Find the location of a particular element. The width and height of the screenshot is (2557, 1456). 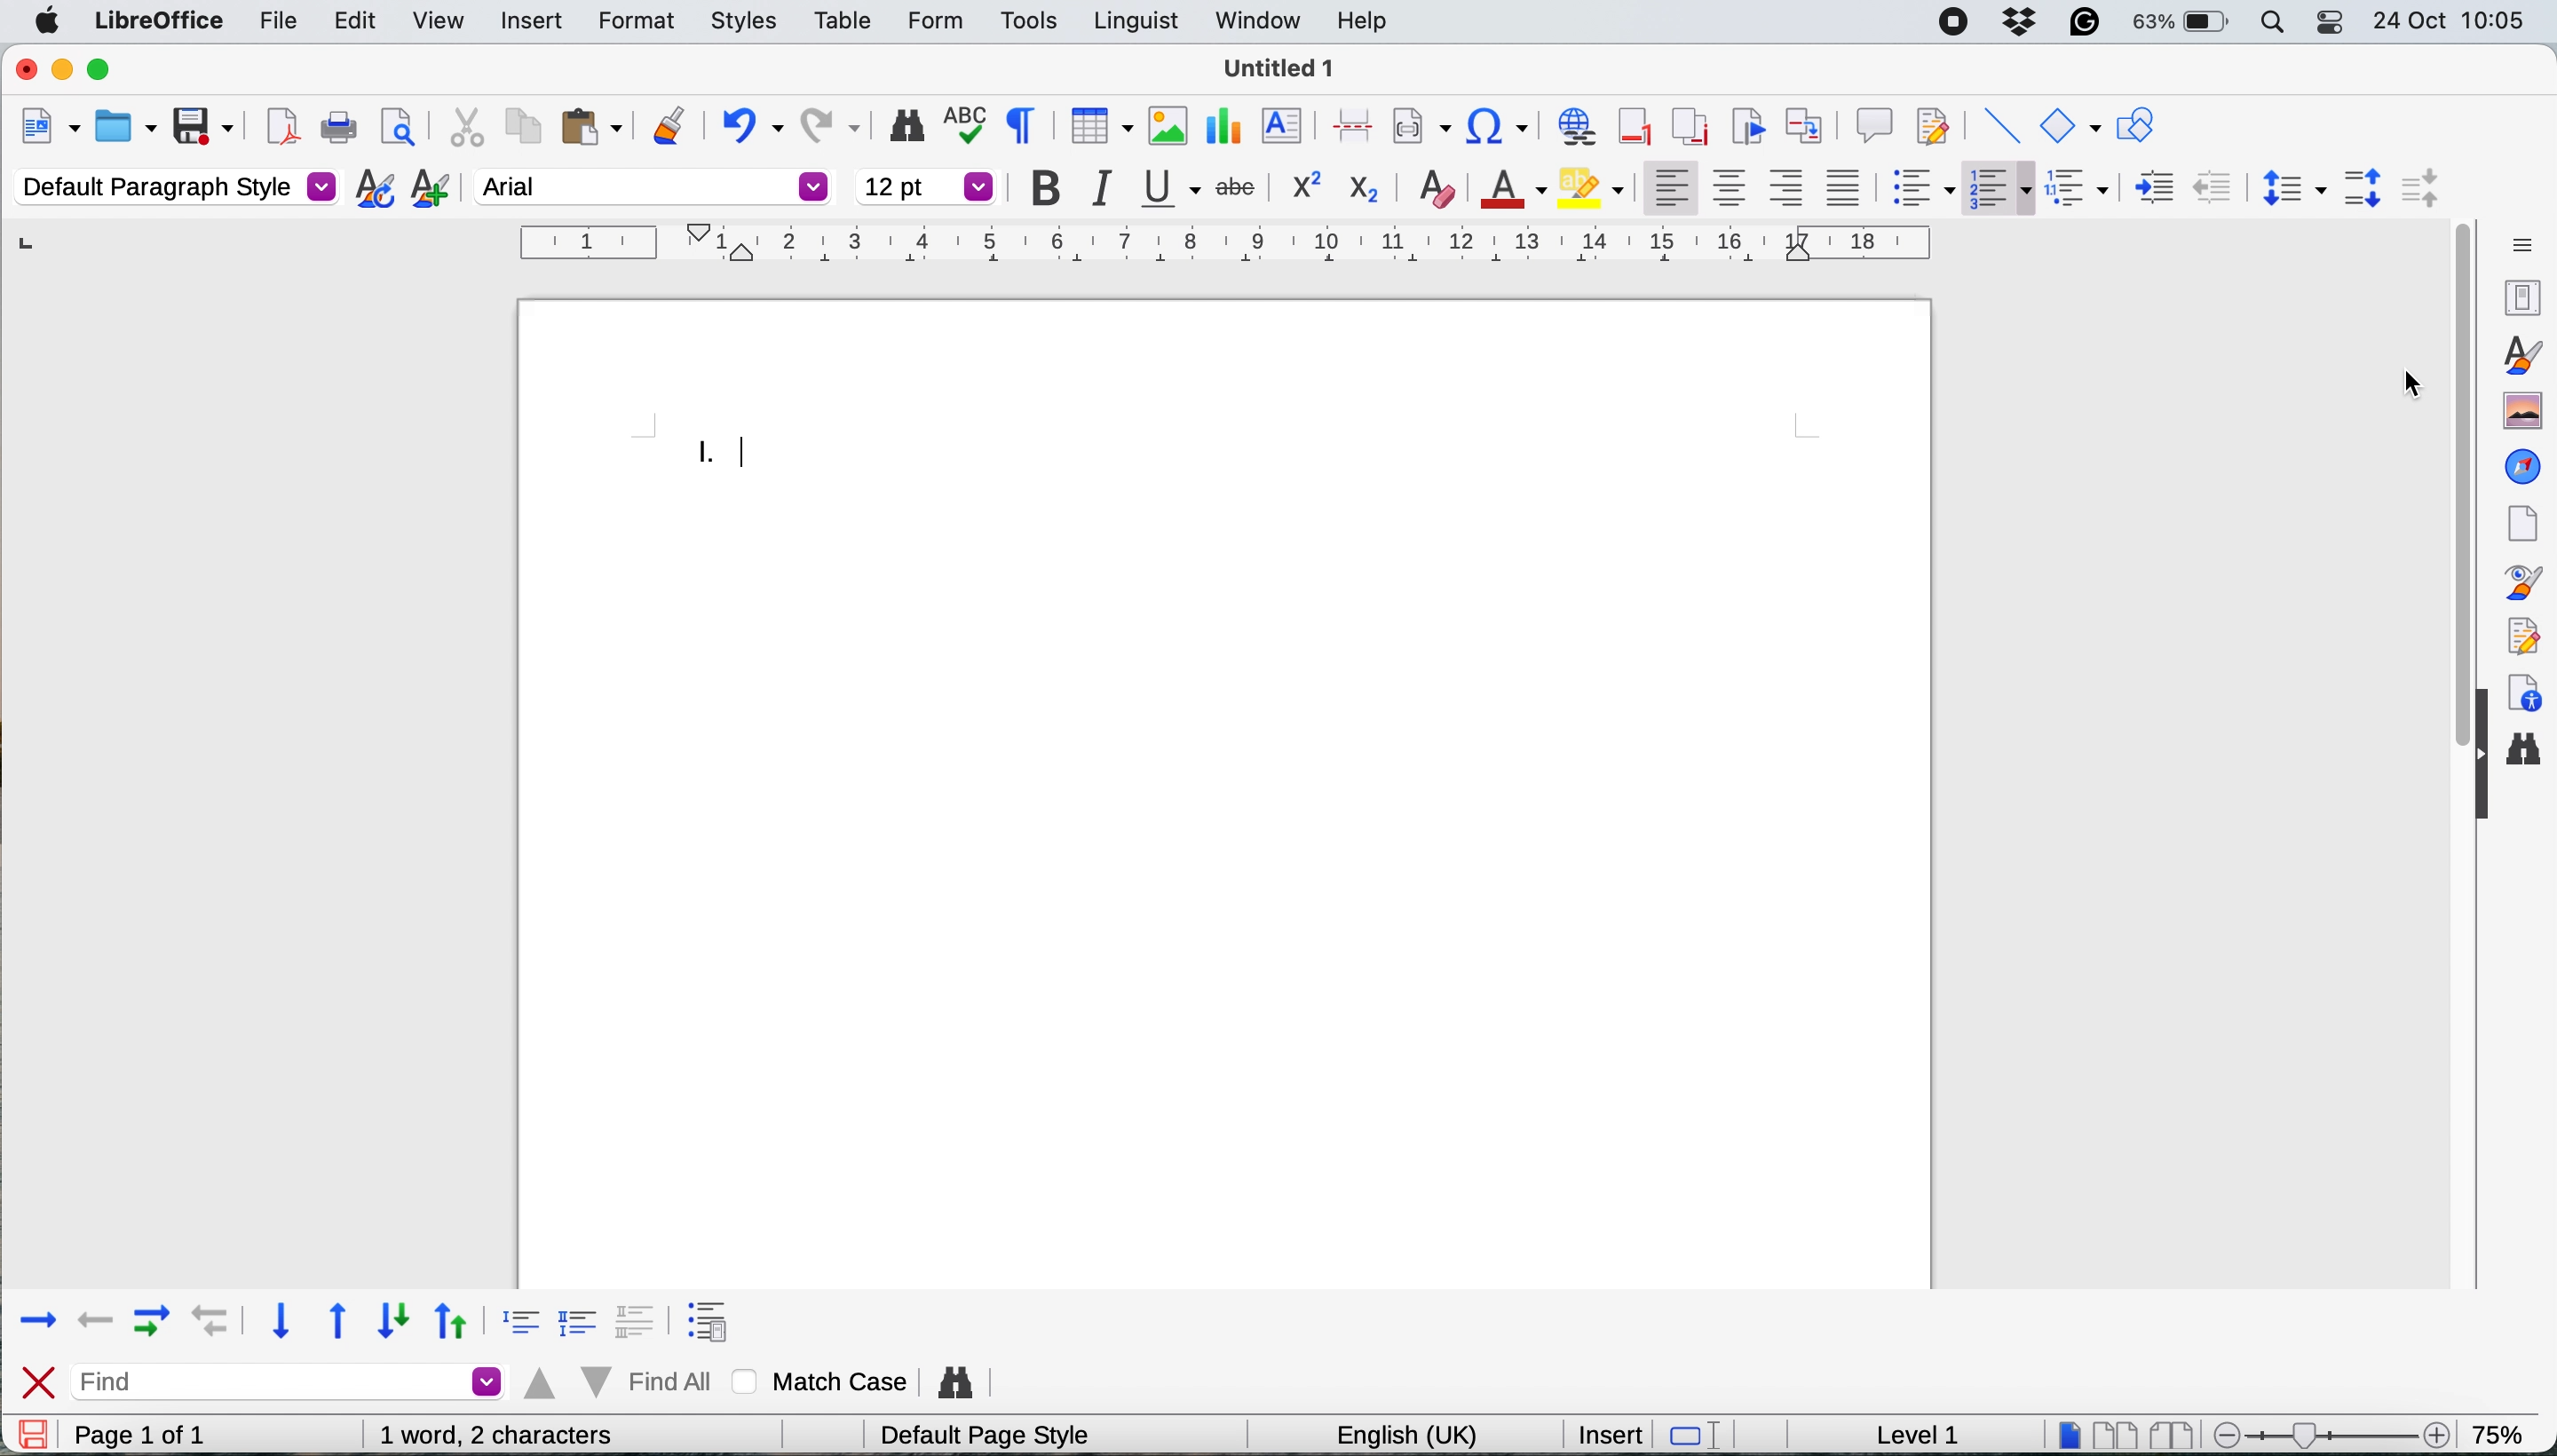

upward is located at coordinates (341, 1323).